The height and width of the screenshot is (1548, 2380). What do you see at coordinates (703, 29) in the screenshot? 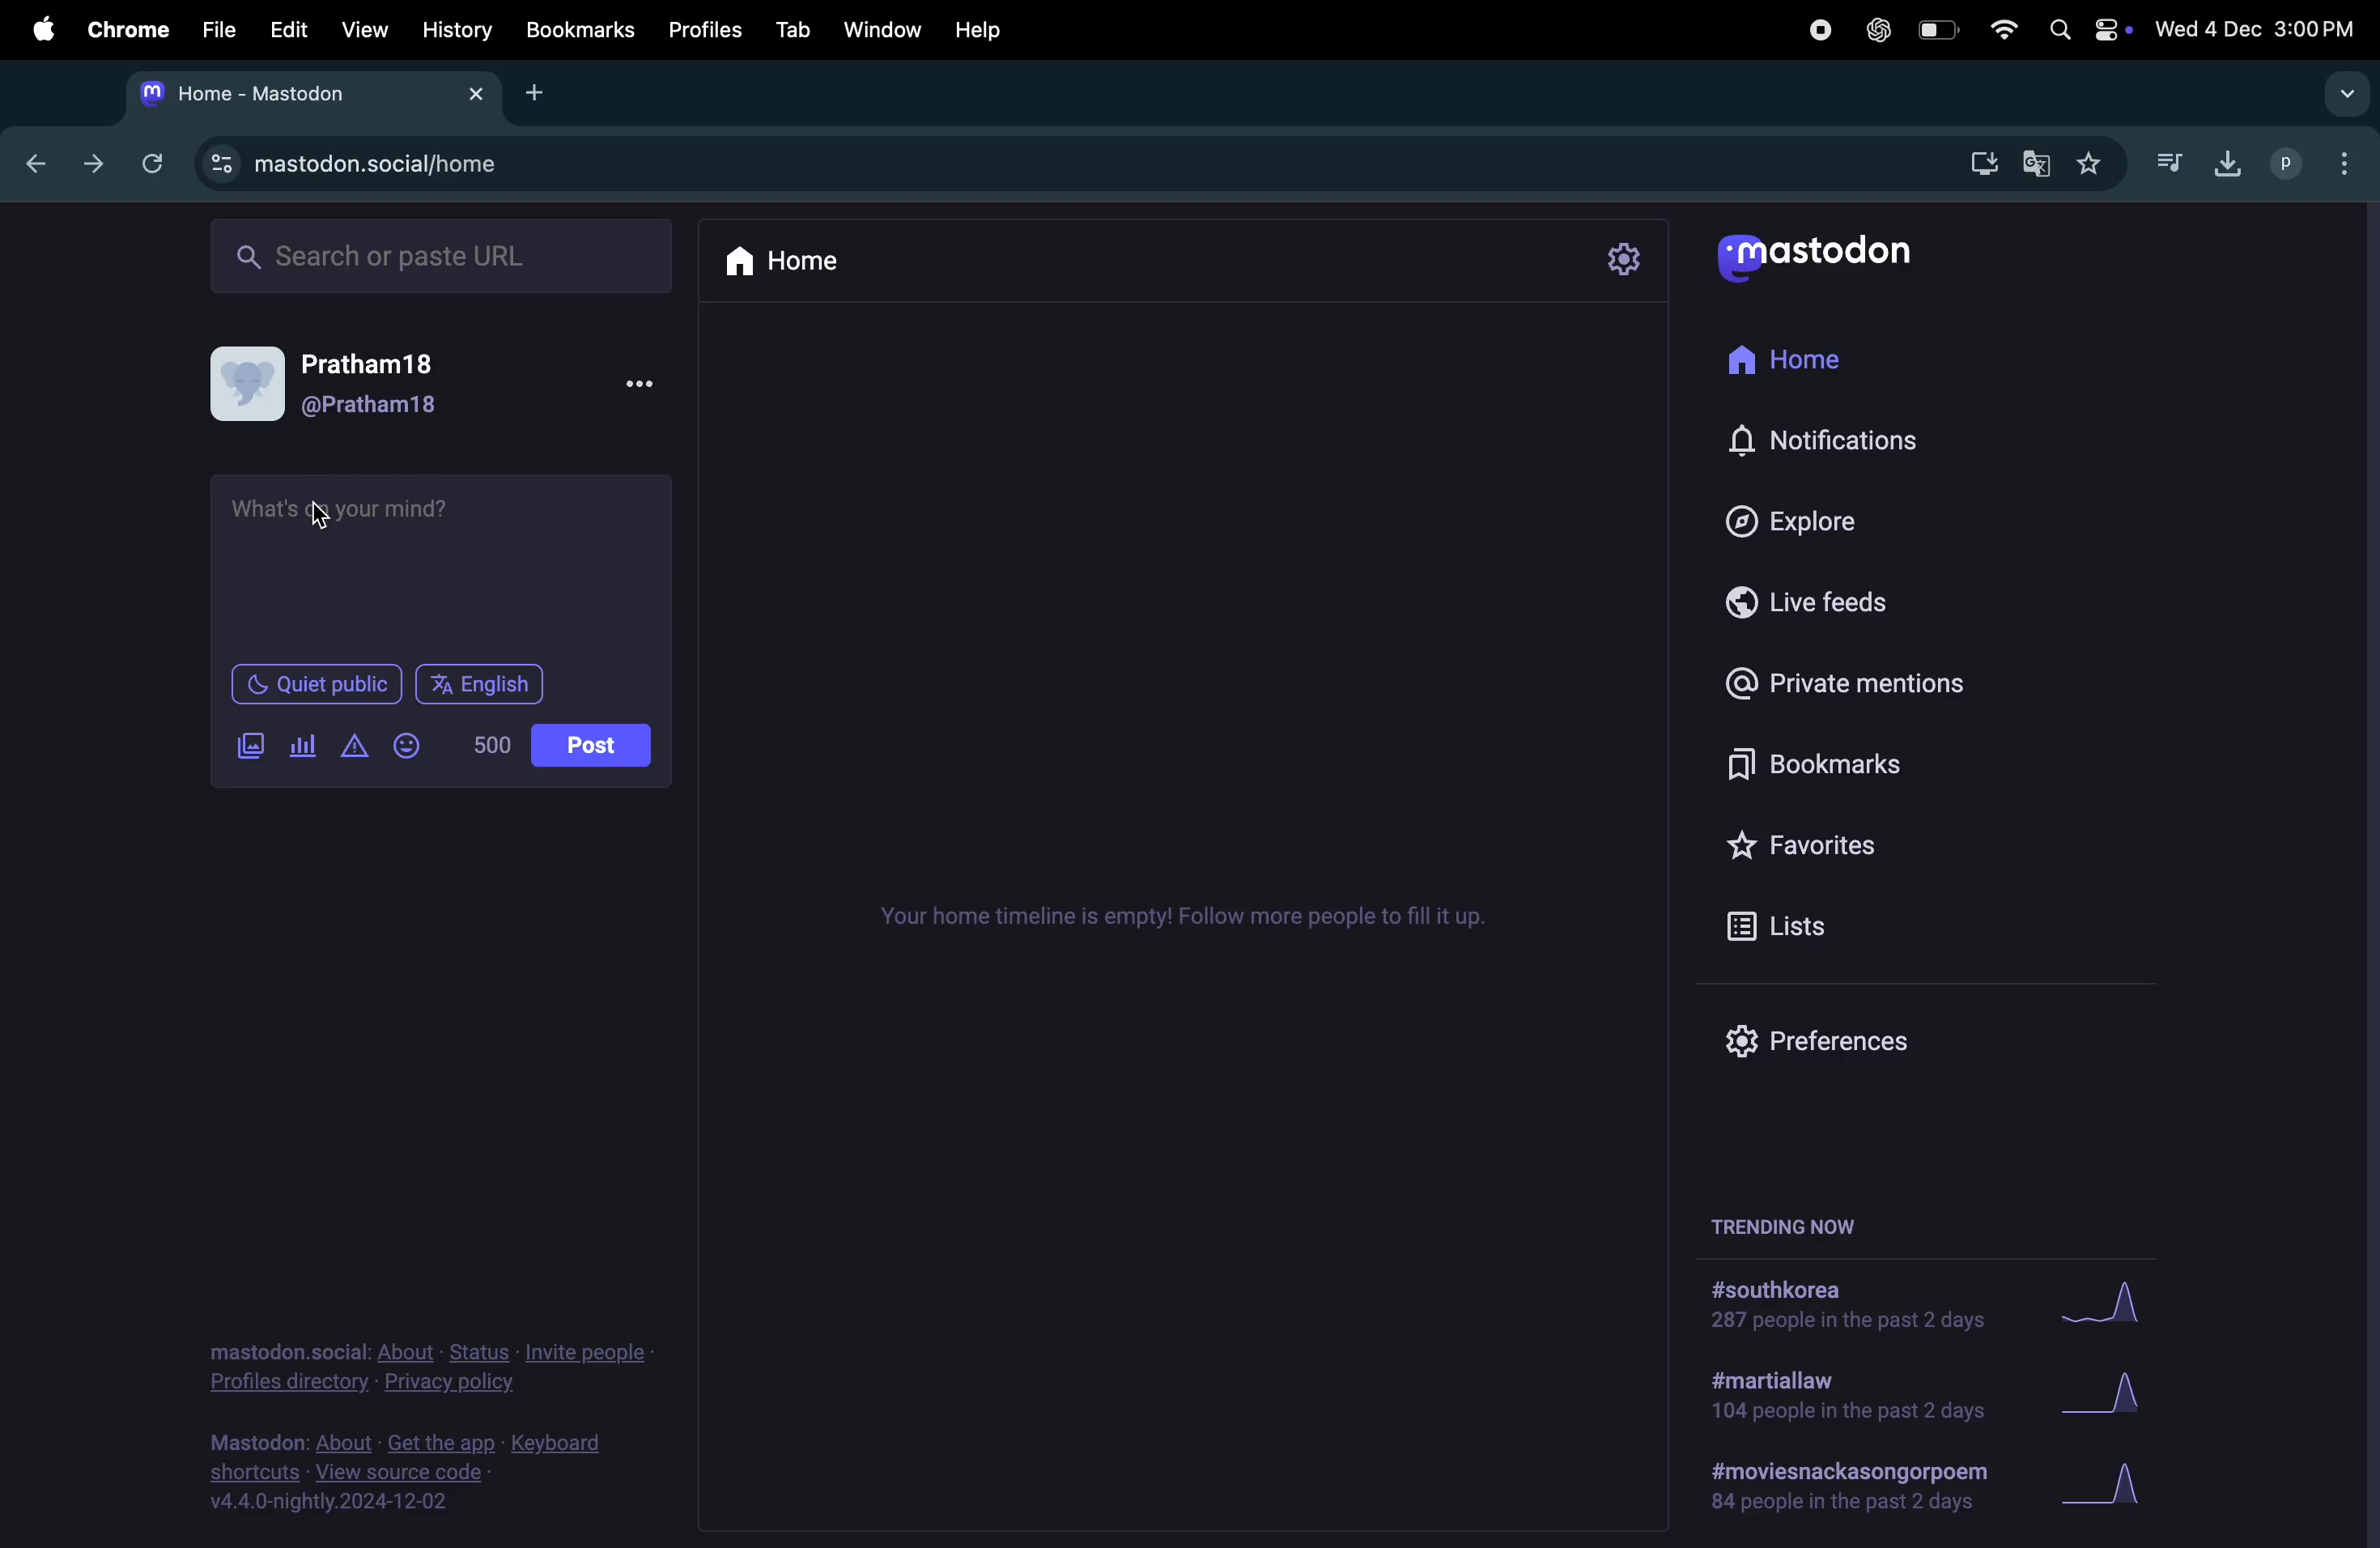
I see `profiles` at bounding box center [703, 29].